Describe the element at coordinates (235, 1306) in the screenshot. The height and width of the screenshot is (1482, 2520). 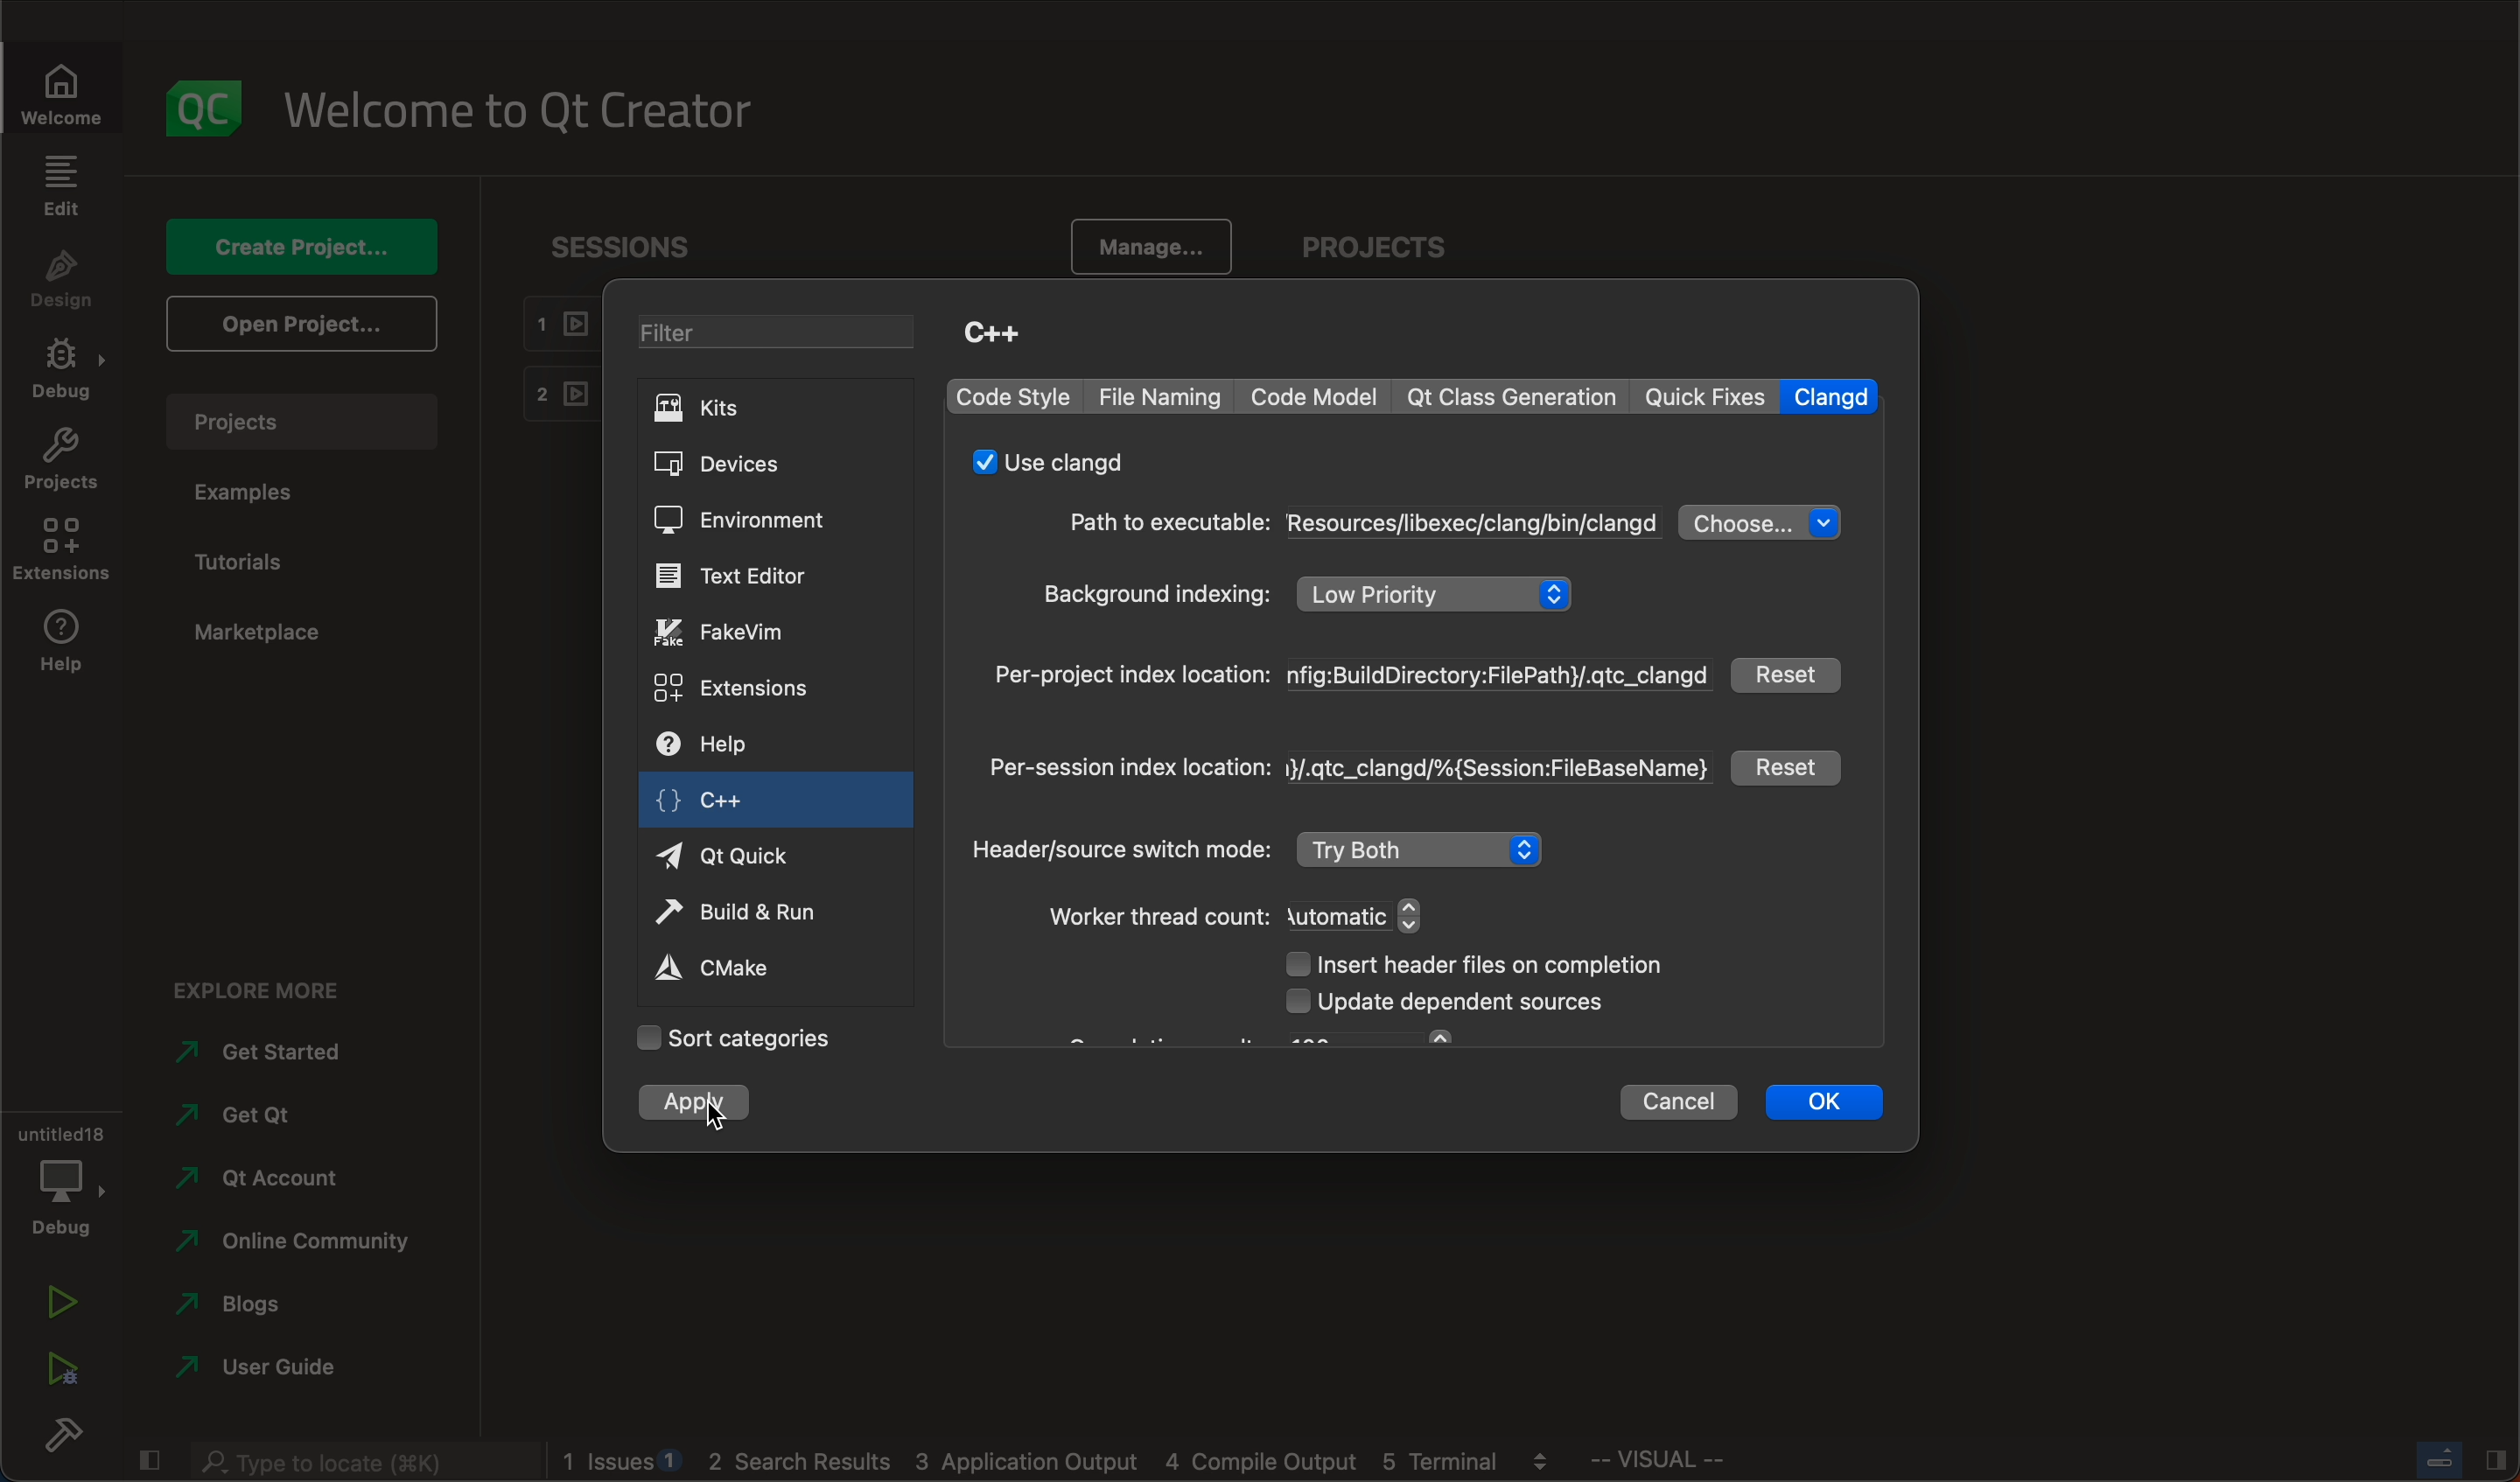
I see `blogs` at that location.